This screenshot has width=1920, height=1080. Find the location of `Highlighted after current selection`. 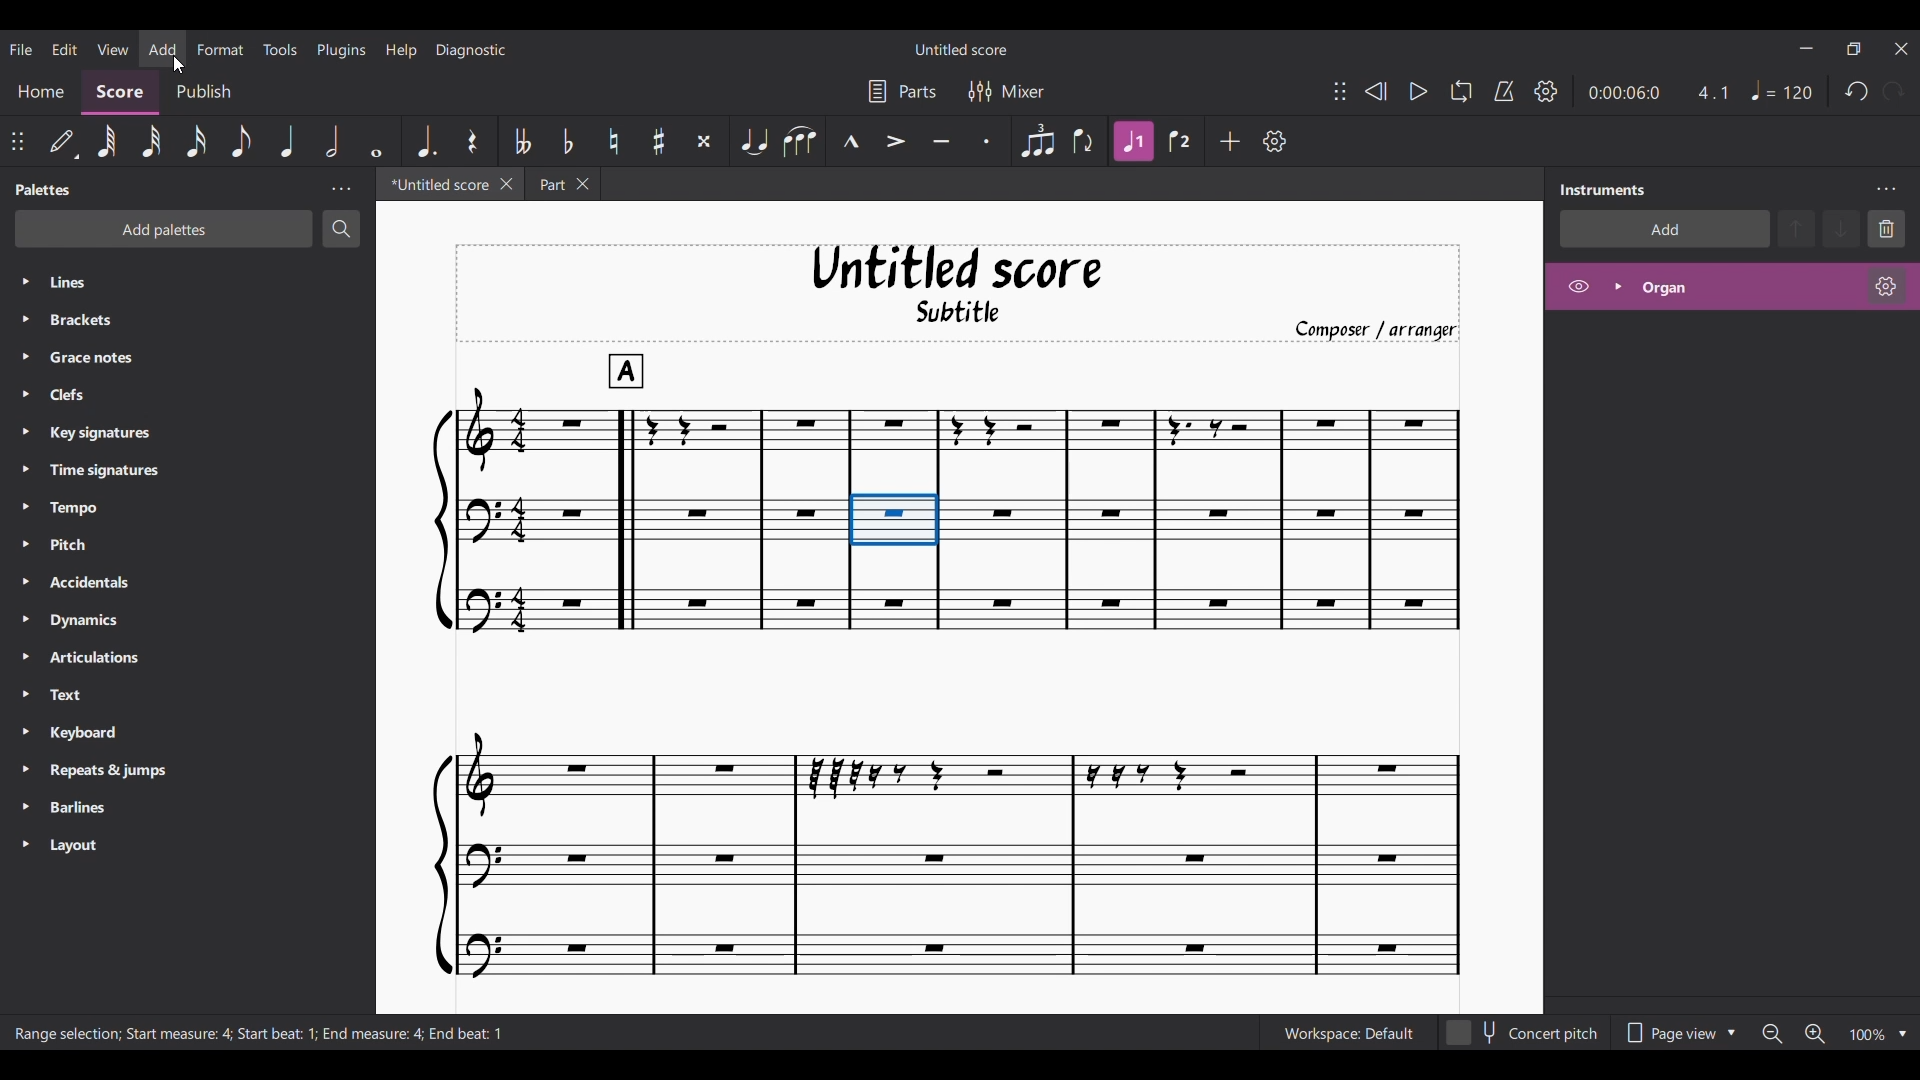

Highlighted after current selection is located at coordinates (1134, 140).